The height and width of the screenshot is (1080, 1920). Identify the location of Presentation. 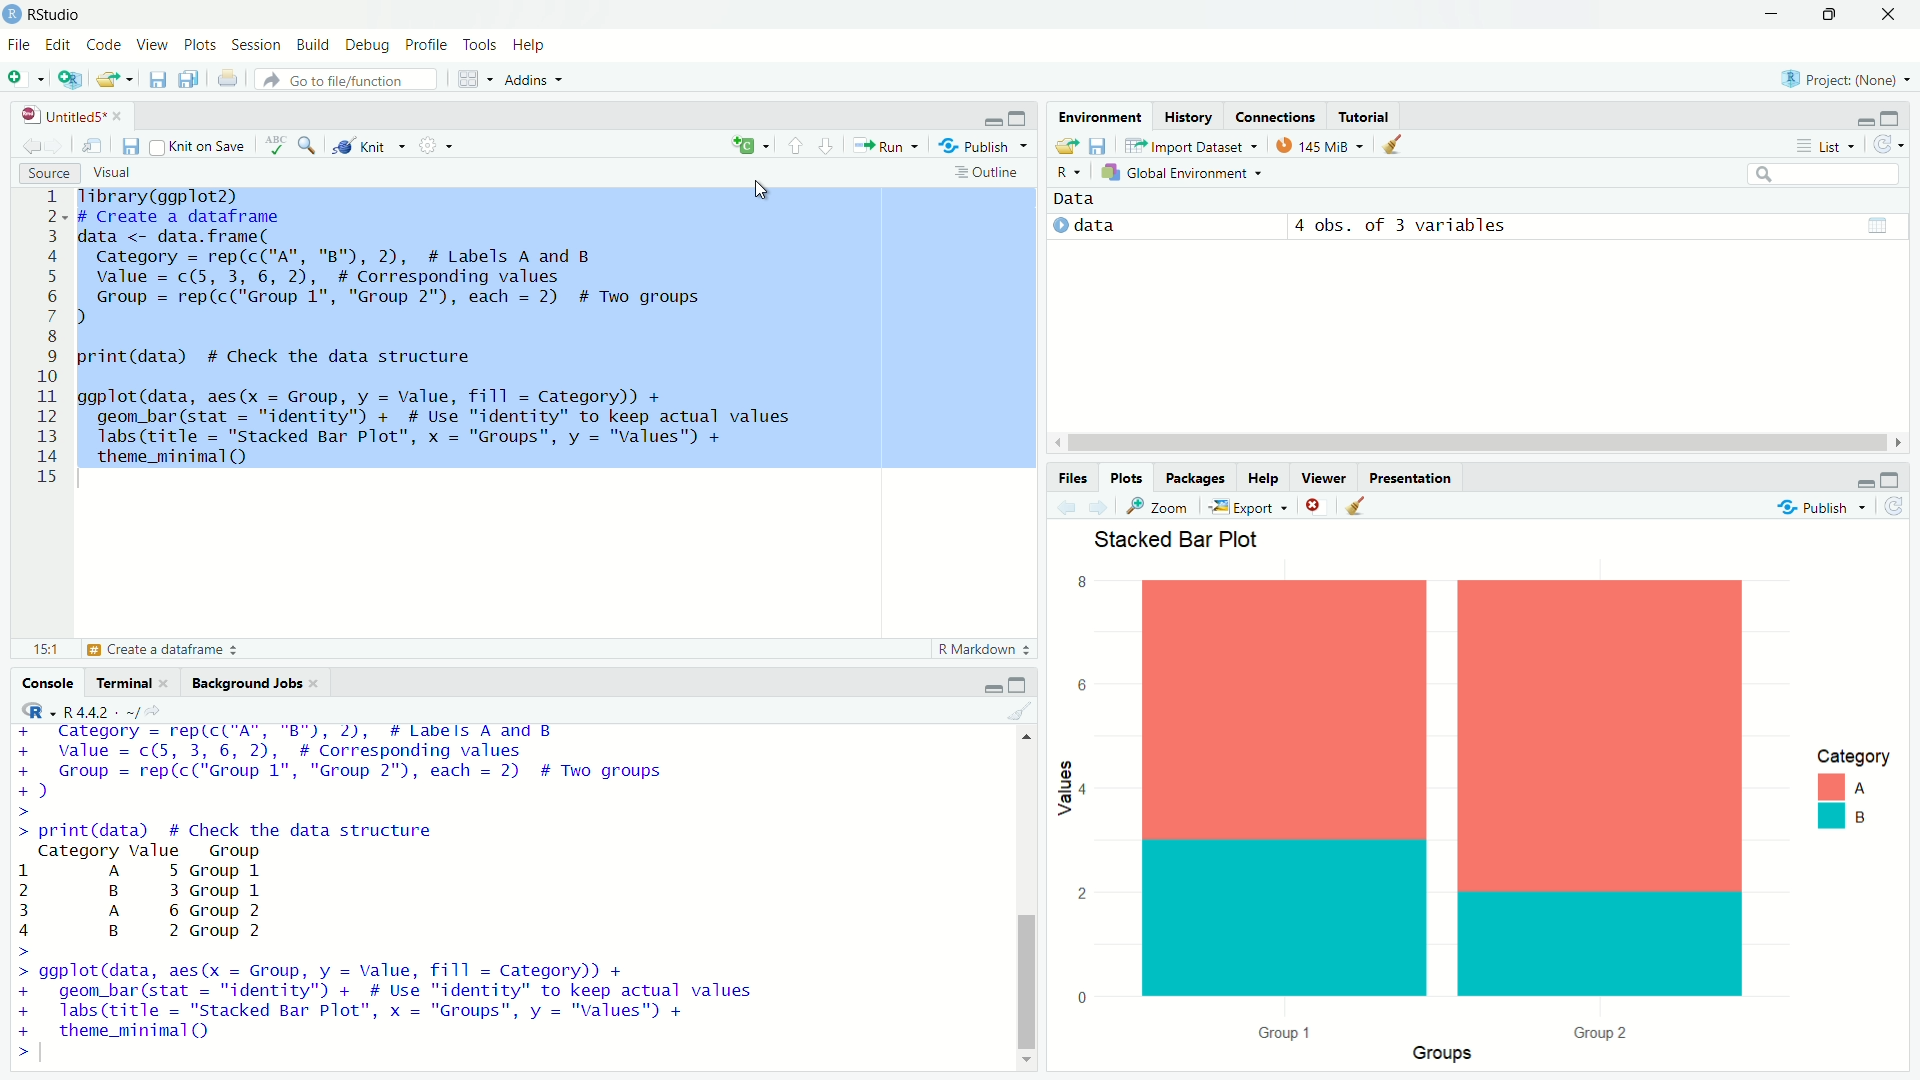
(1411, 478).